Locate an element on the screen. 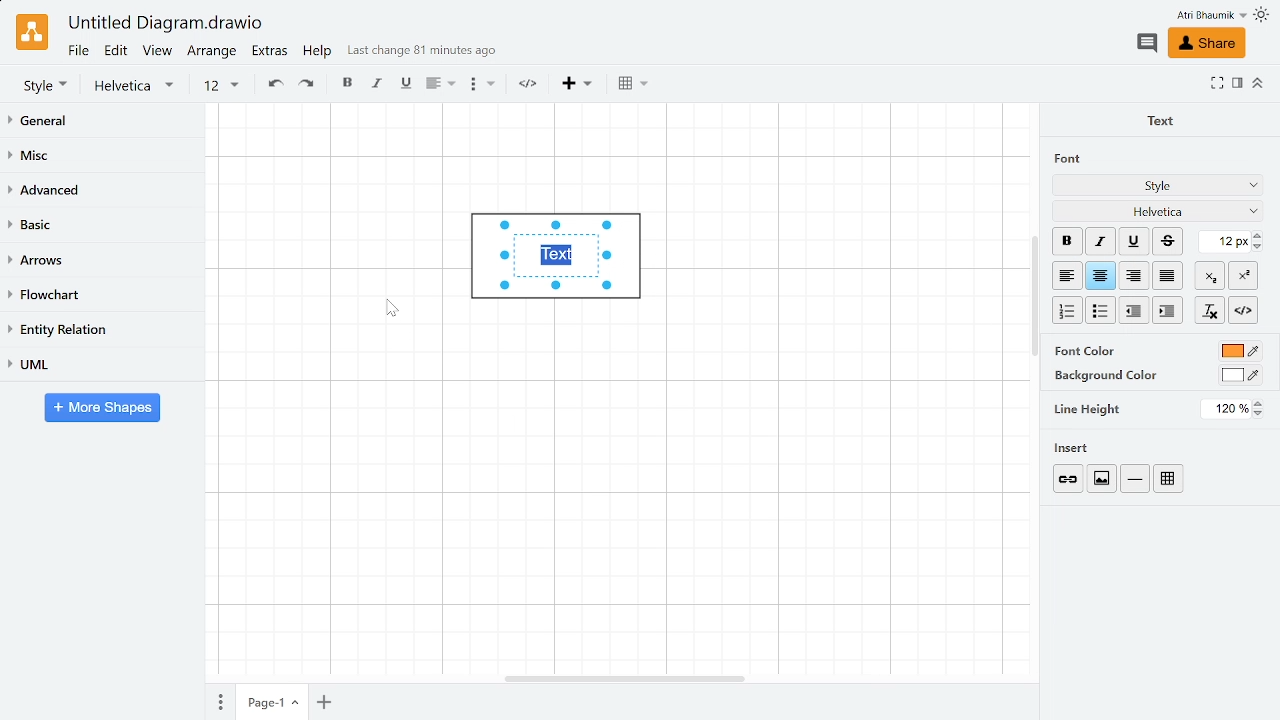 This screenshot has height=720, width=1280. CLear formatting is located at coordinates (1209, 311).